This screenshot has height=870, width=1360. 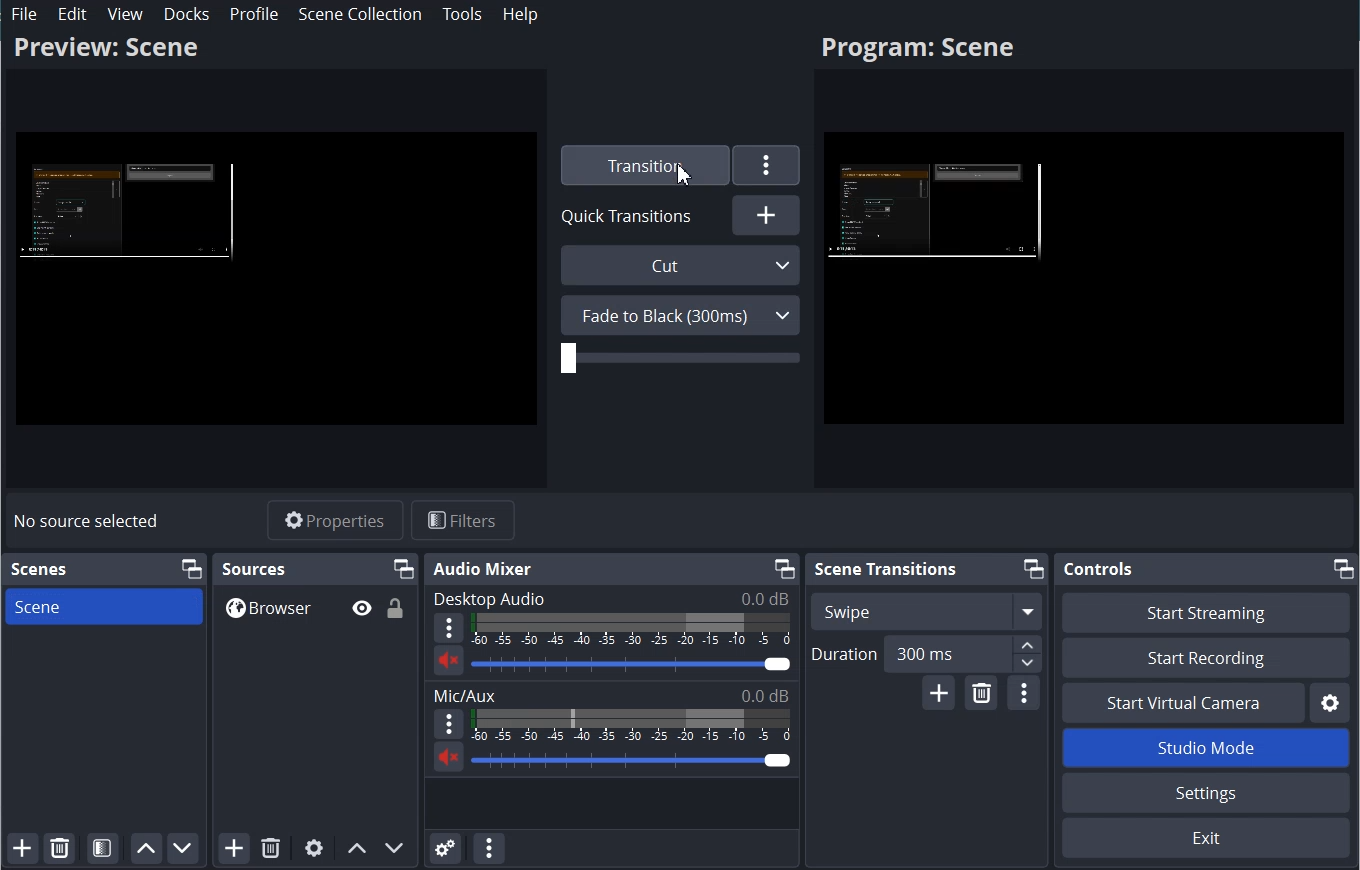 What do you see at coordinates (360, 13) in the screenshot?
I see `Scene Collection` at bounding box center [360, 13].